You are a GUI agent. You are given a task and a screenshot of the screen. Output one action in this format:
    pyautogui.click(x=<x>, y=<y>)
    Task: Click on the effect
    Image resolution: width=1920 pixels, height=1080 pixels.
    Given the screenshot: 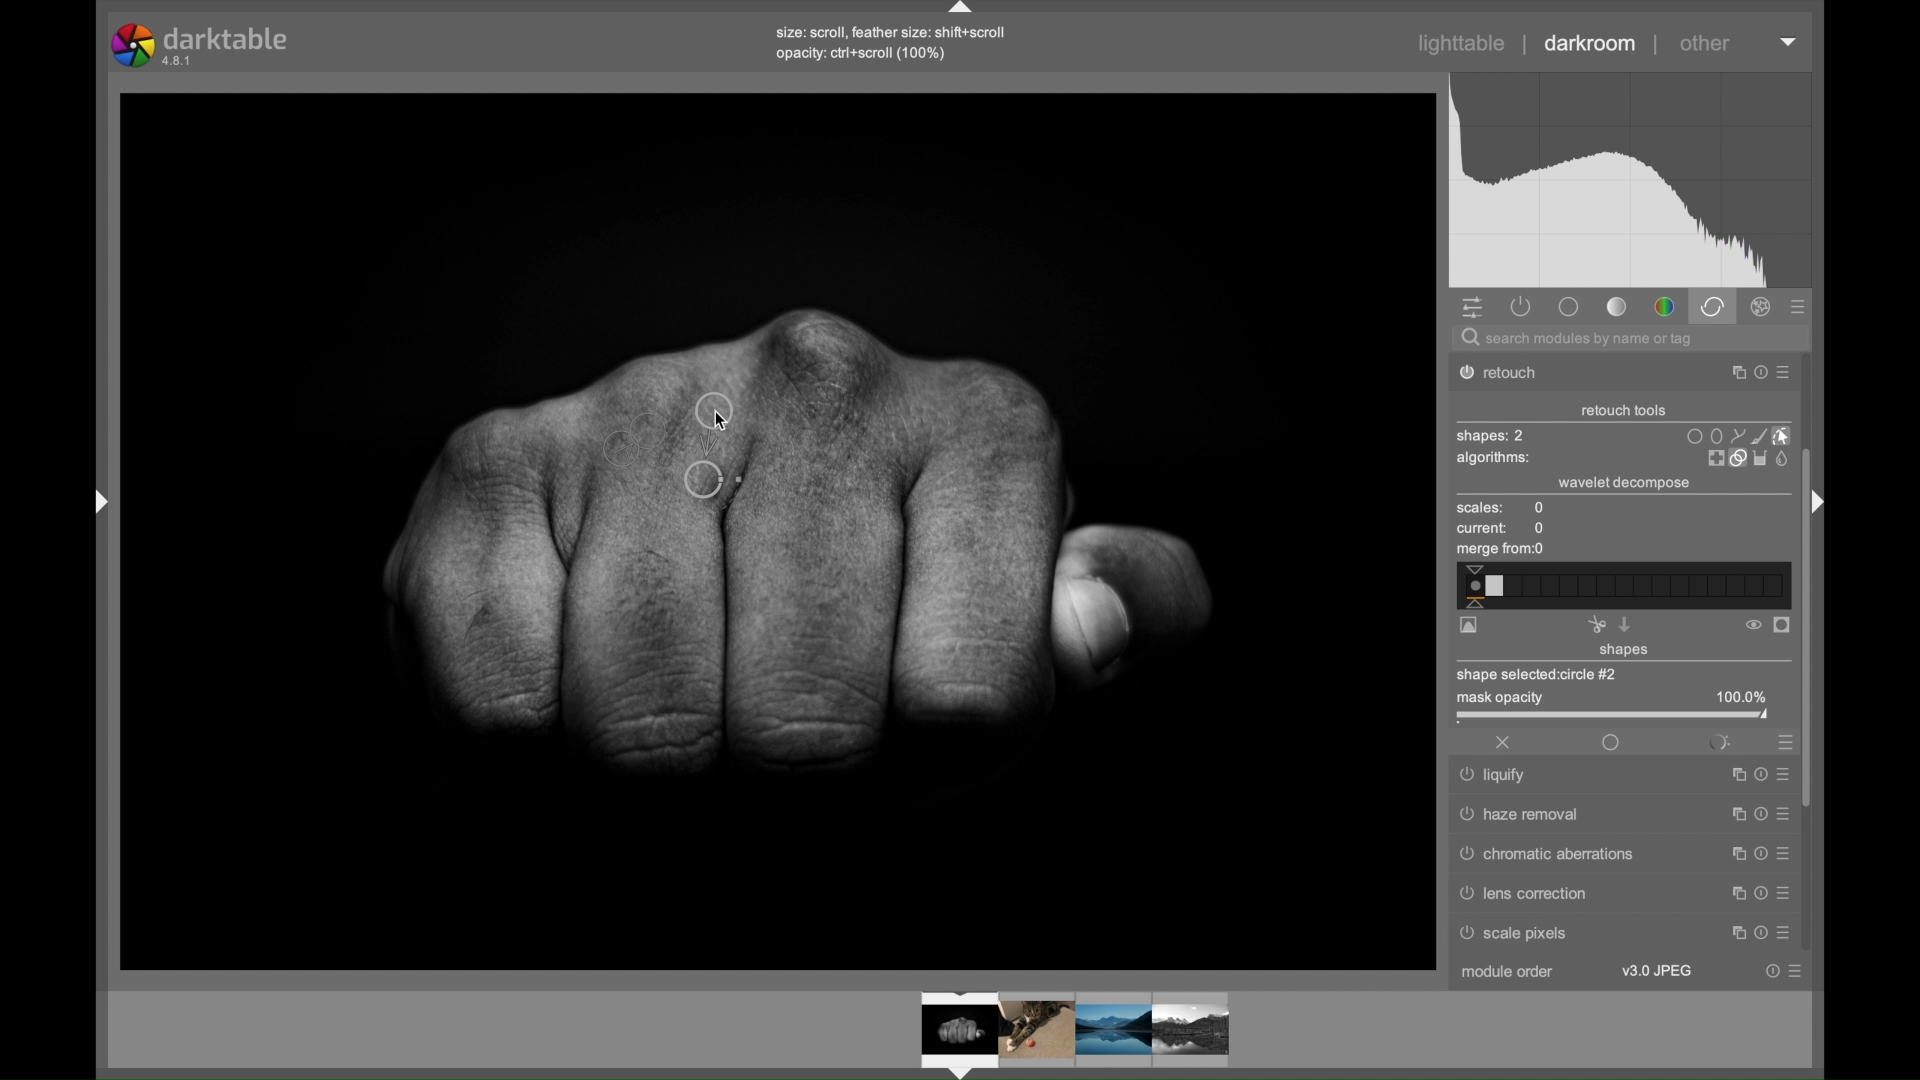 What is the action you would take?
    pyautogui.click(x=1762, y=307)
    